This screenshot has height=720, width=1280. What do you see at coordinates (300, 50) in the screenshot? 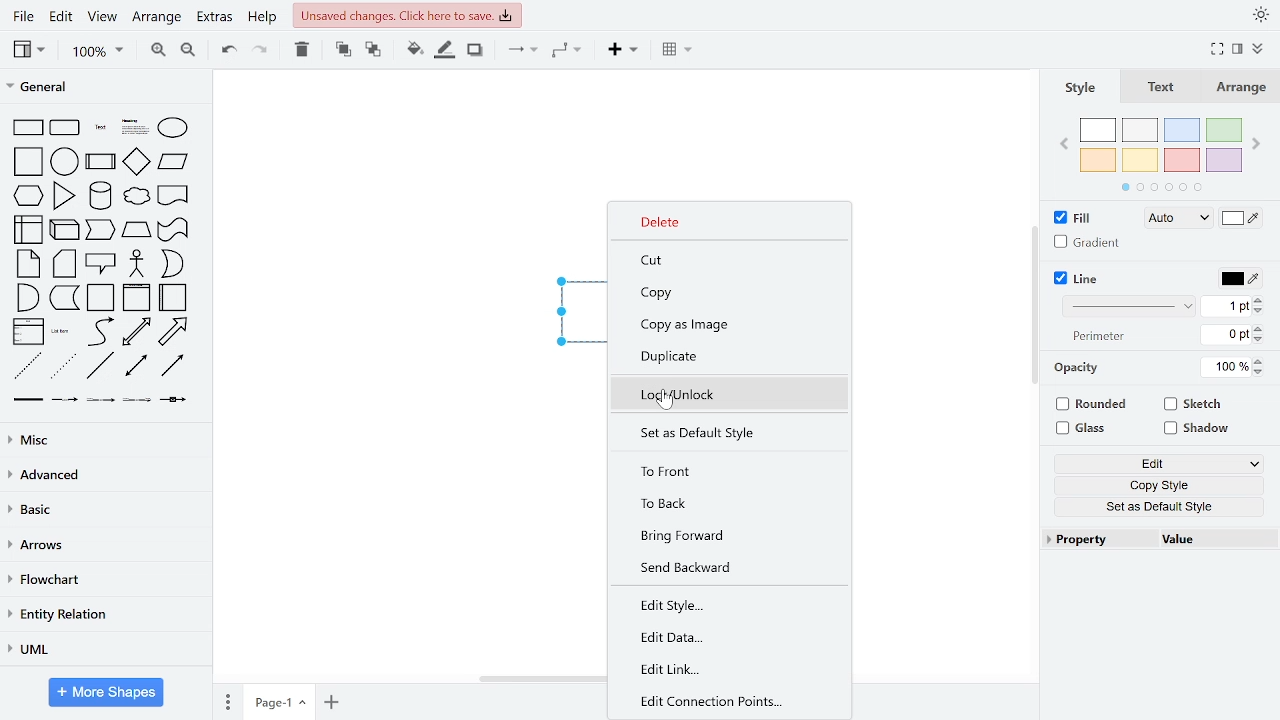
I see `delete` at bounding box center [300, 50].